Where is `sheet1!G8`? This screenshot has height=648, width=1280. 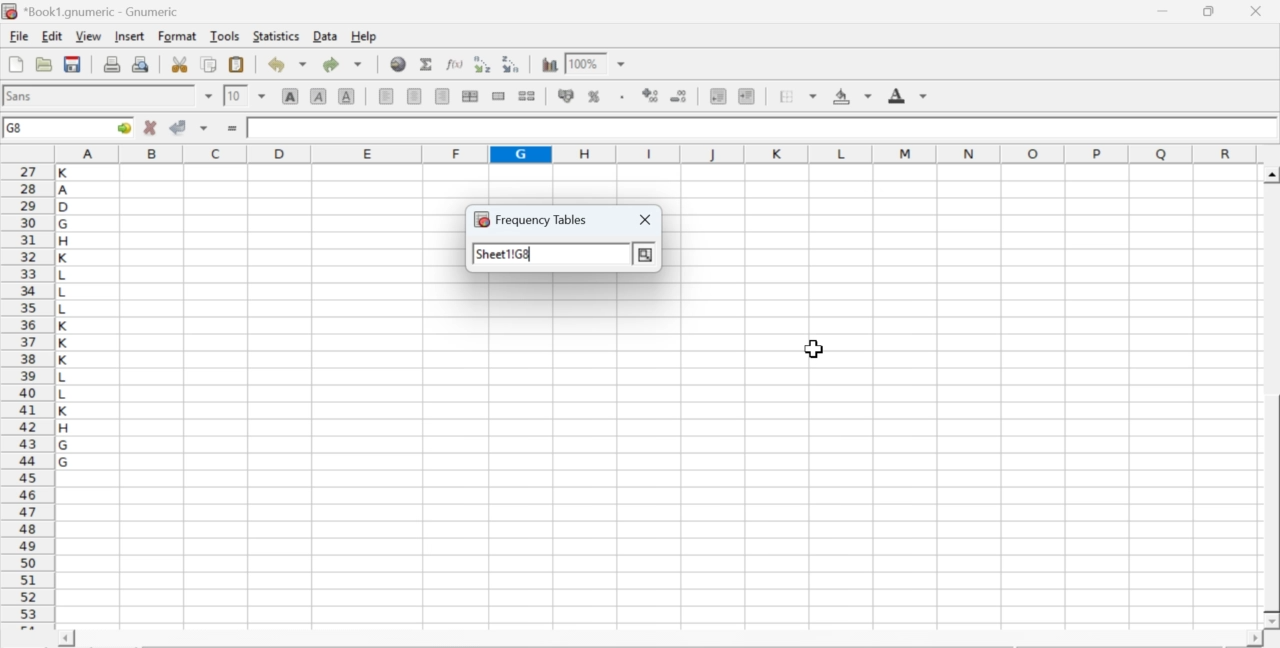
sheet1!G8 is located at coordinates (506, 253).